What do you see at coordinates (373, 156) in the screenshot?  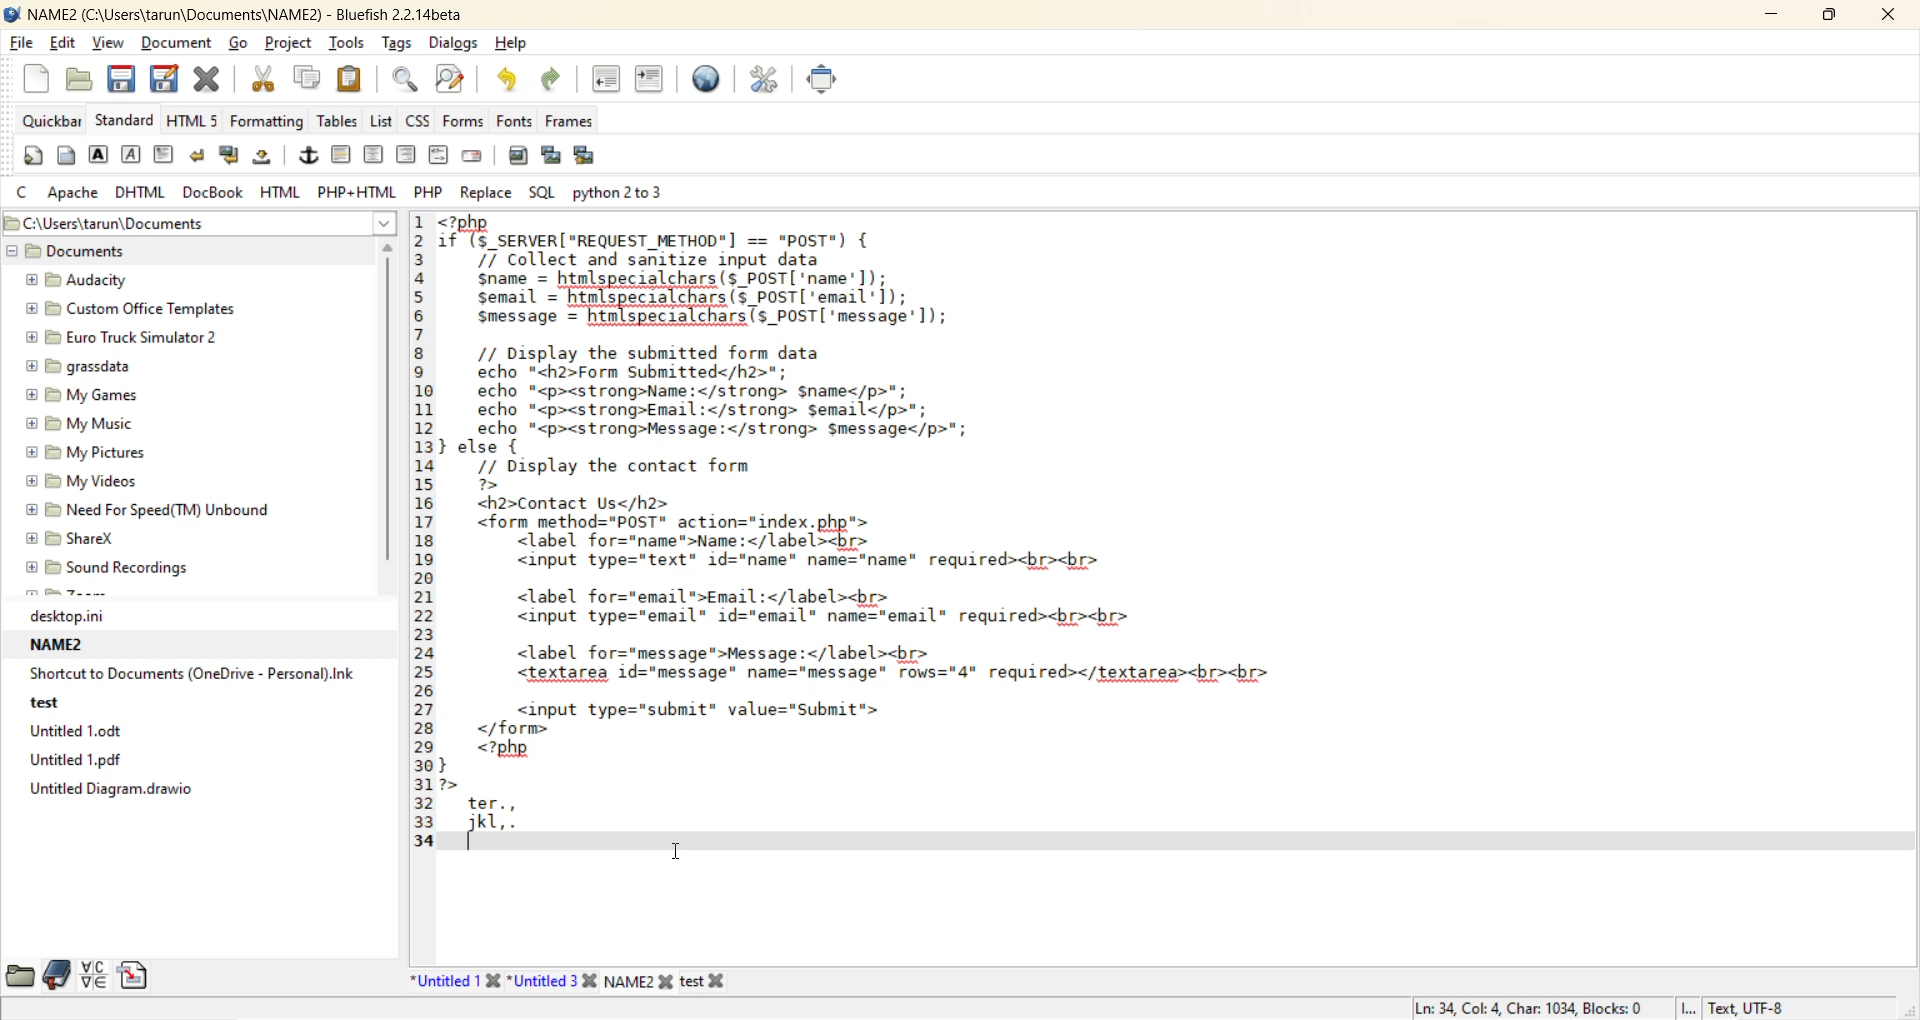 I see `center` at bounding box center [373, 156].